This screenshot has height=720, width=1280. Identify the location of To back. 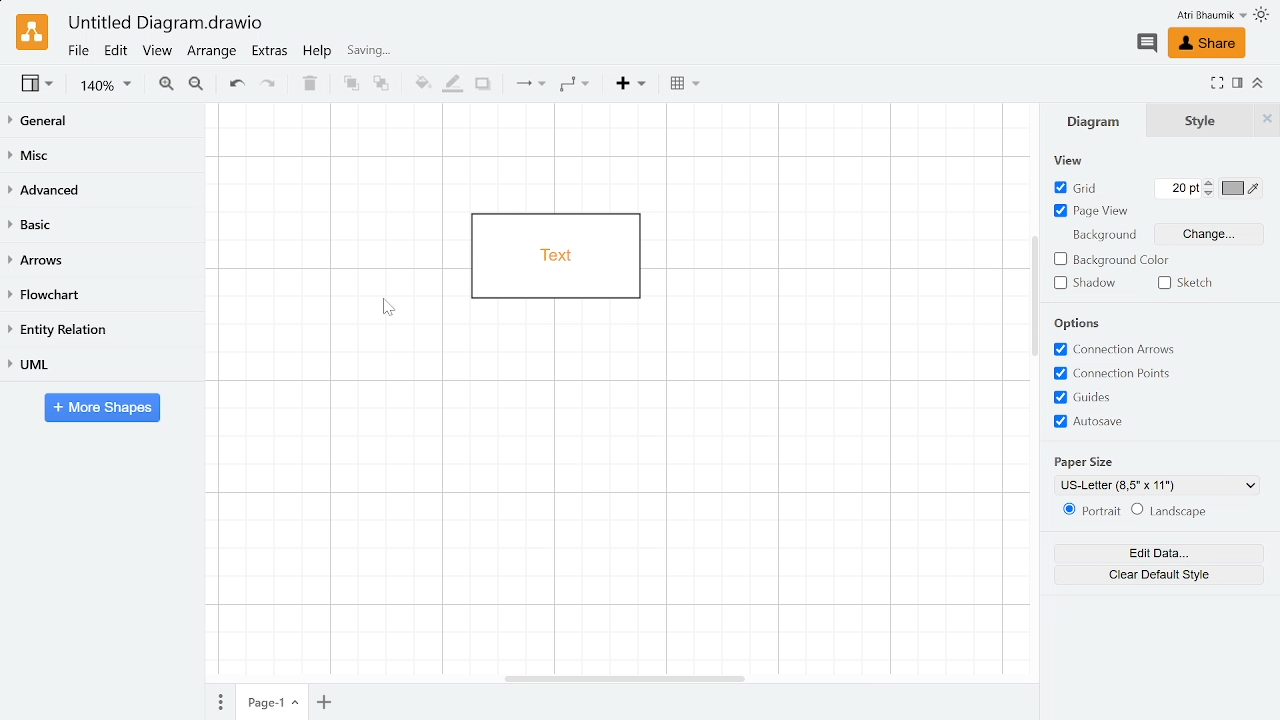
(383, 85).